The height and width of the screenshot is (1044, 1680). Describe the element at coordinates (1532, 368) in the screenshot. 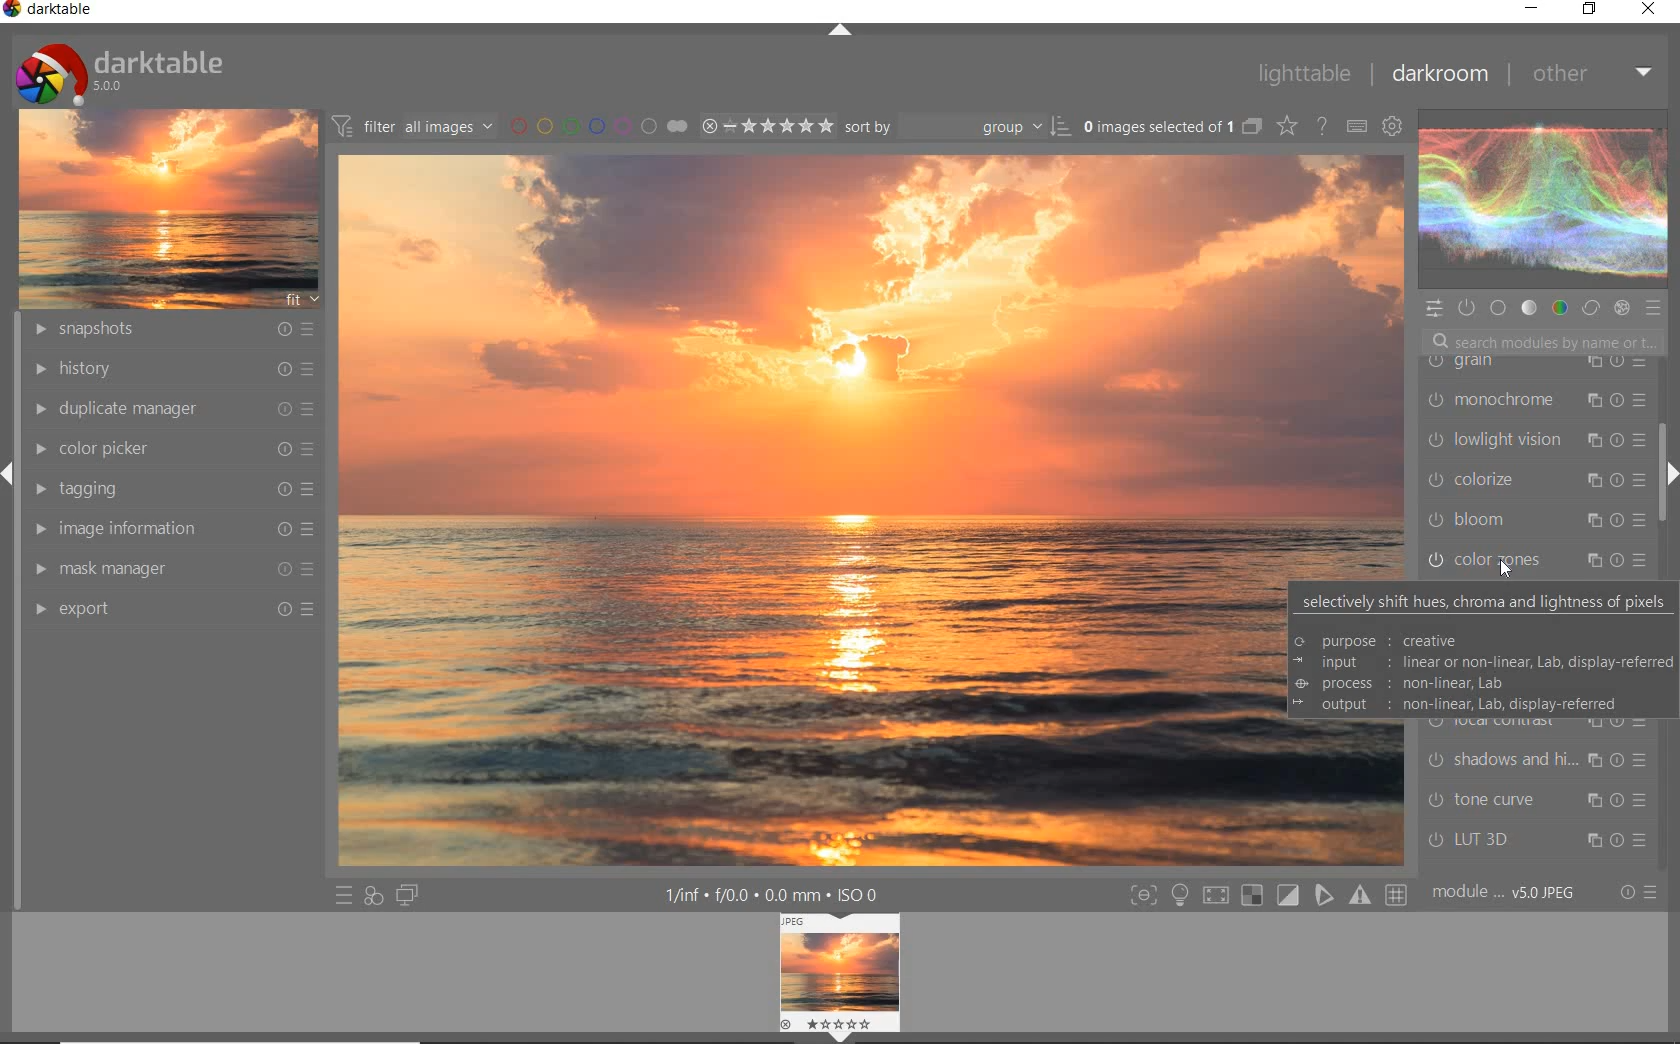

I see `grain` at that location.